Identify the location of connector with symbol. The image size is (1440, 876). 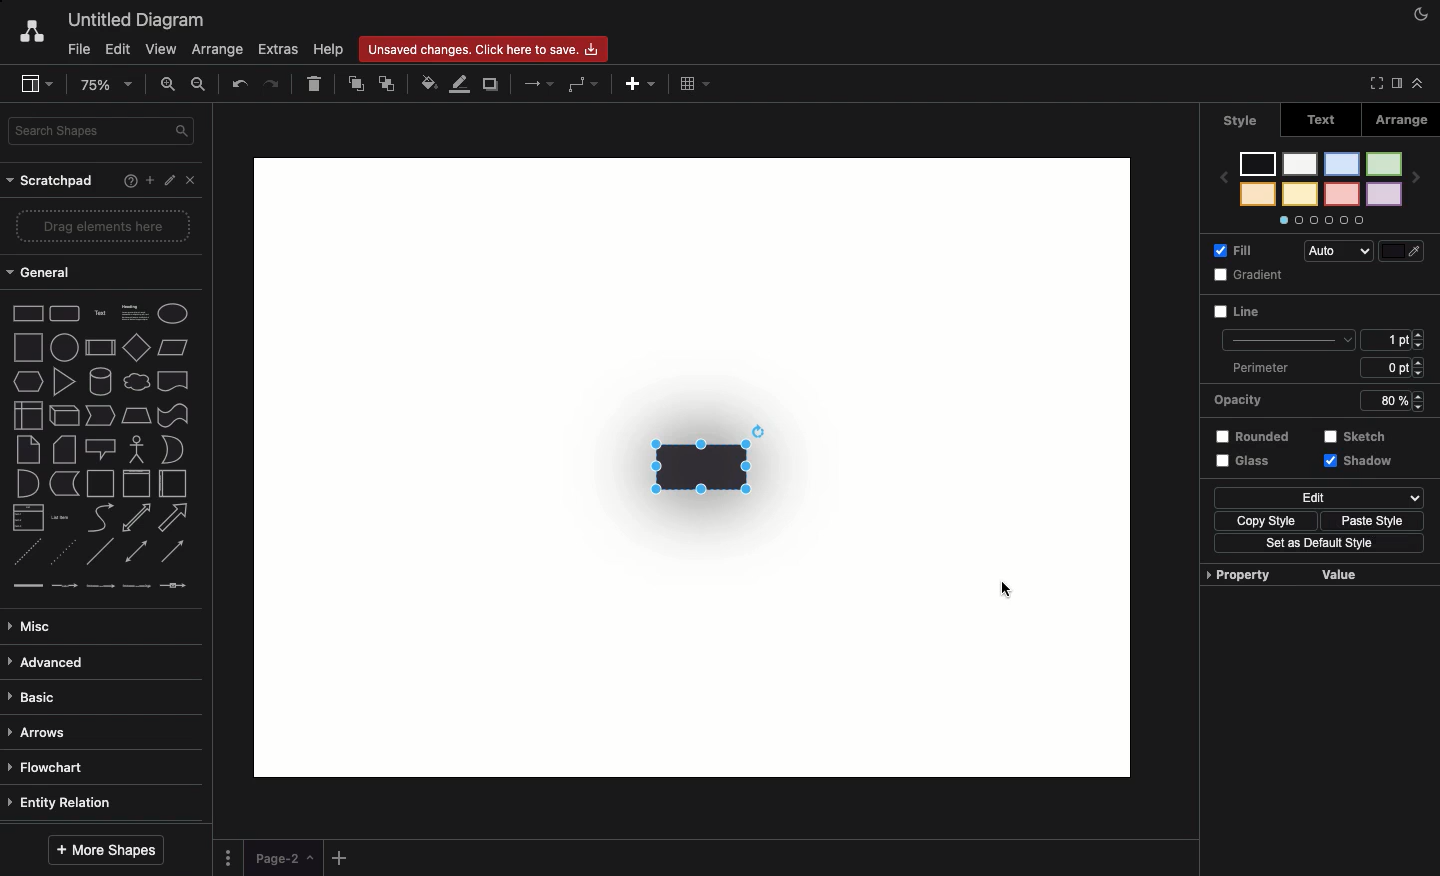
(176, 588).